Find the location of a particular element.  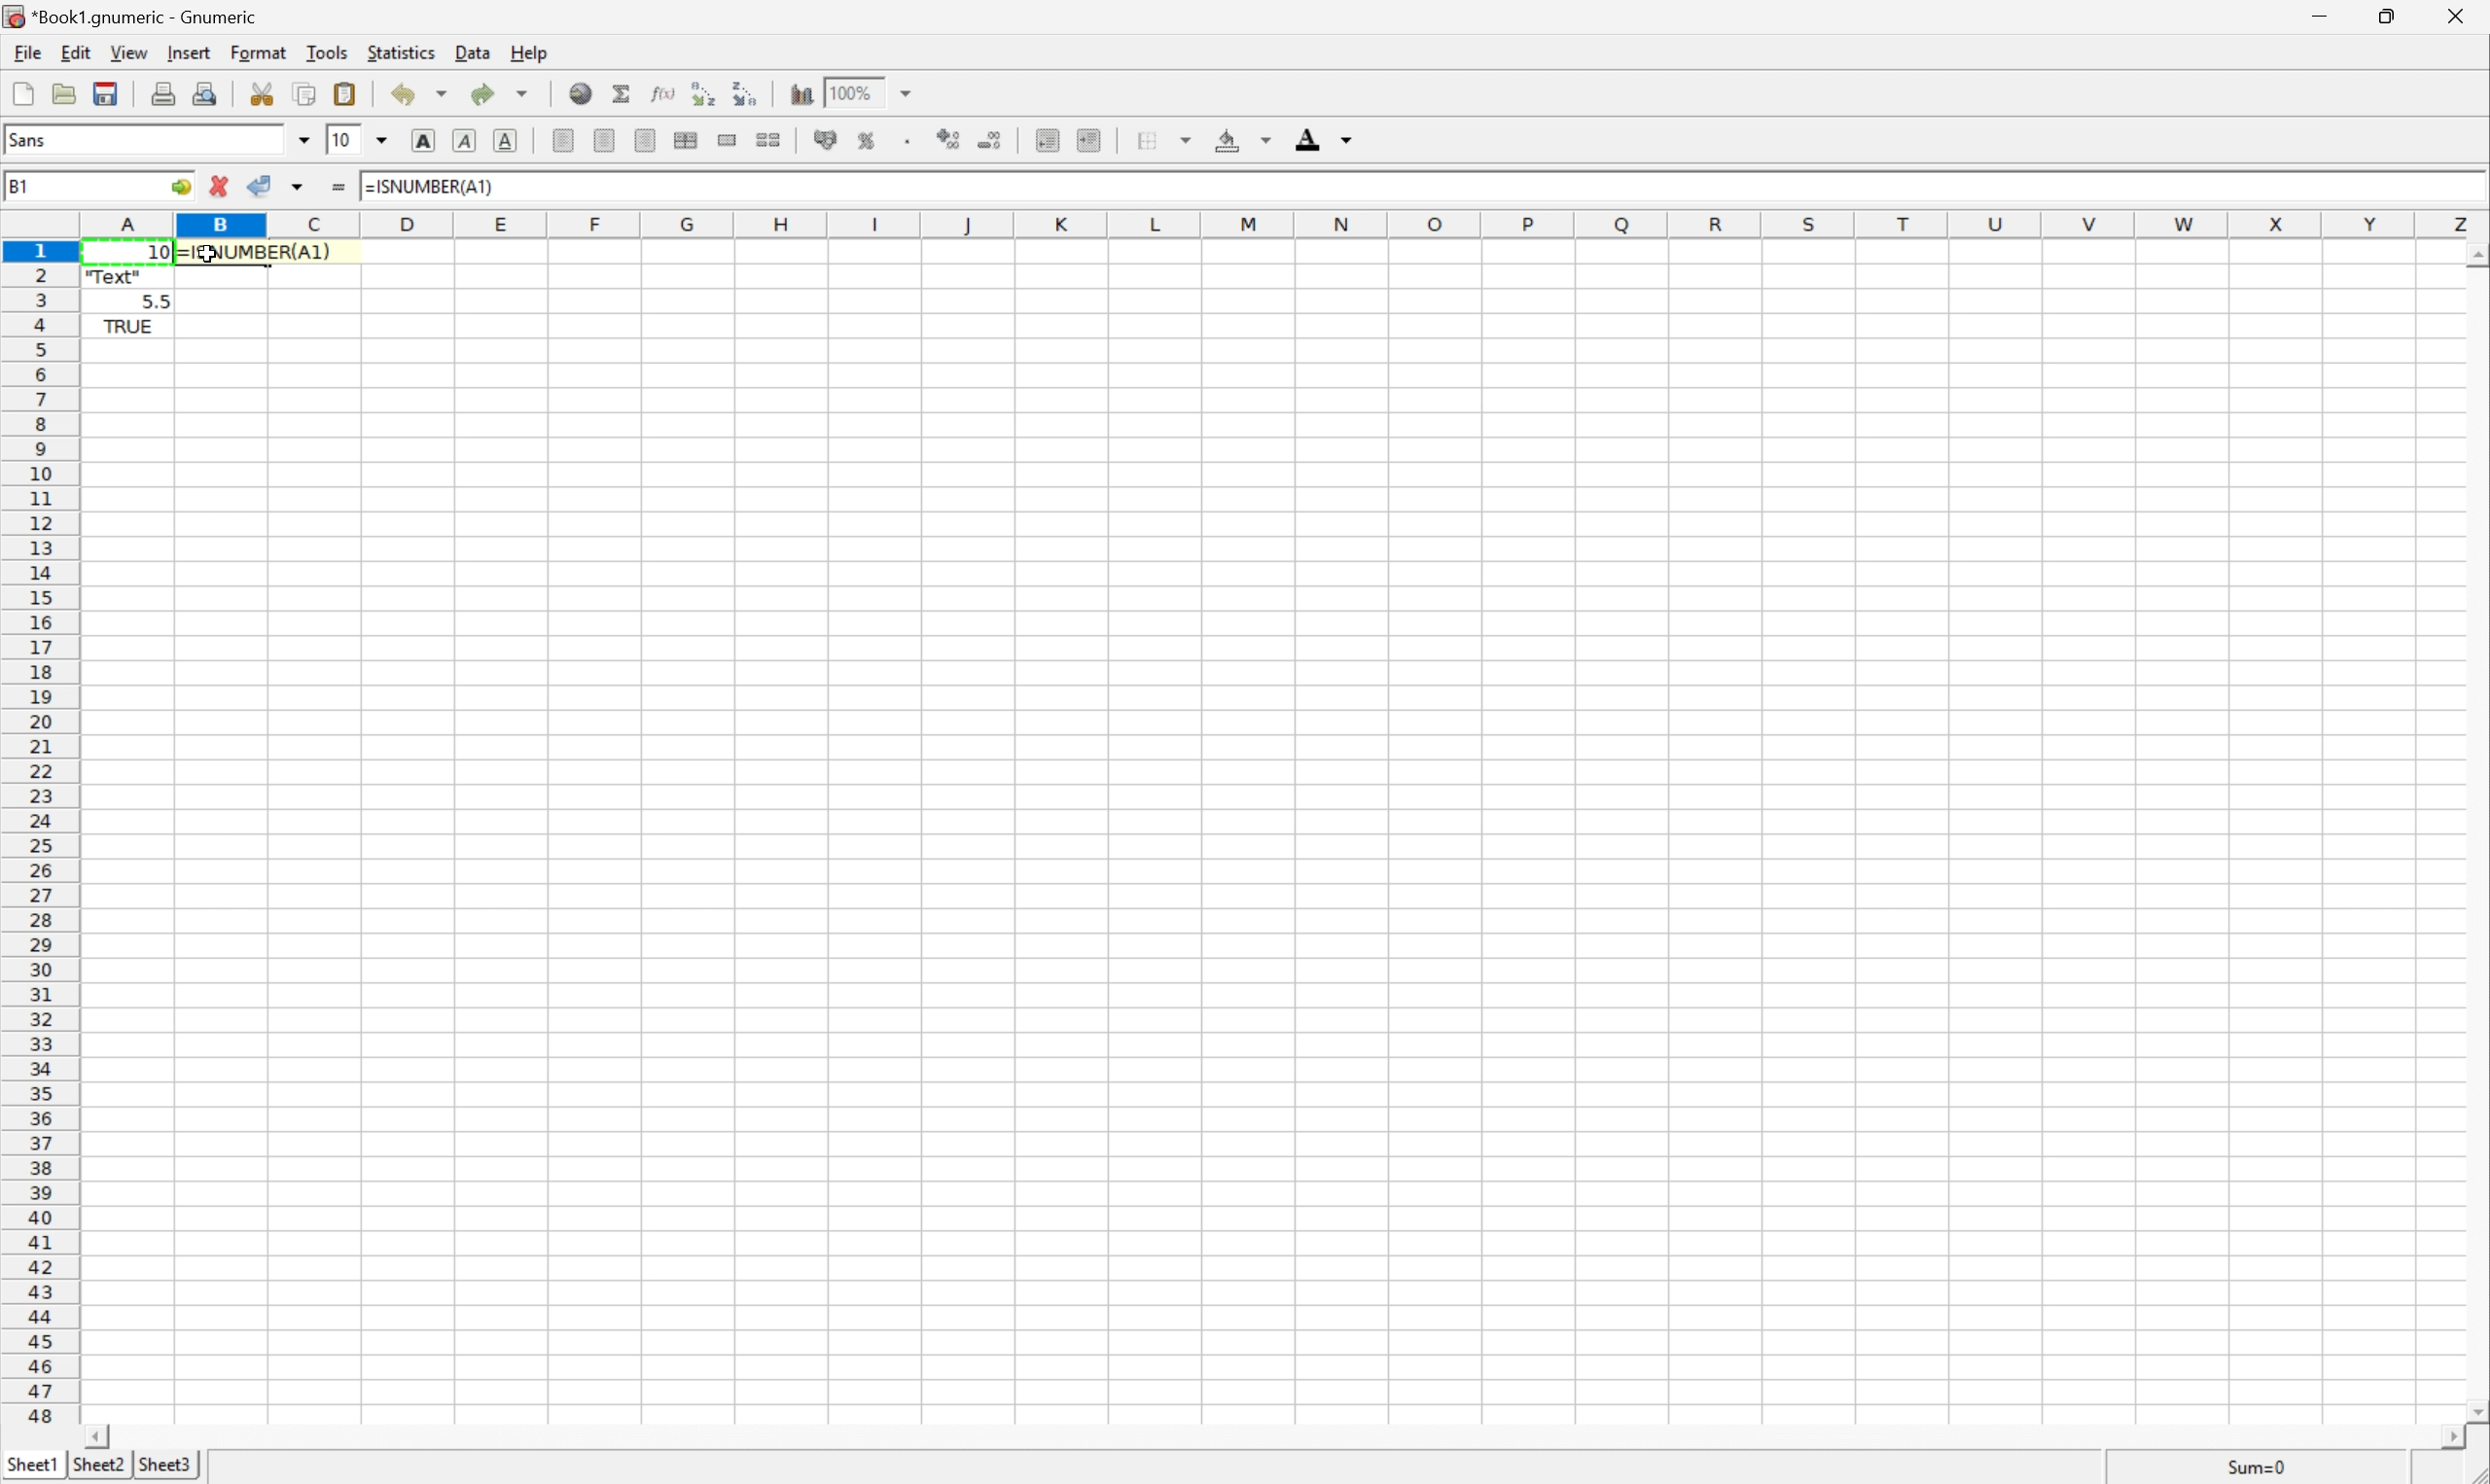

Sort the selected region in descending order based on the first column selected is located at coordinates (704, 93).